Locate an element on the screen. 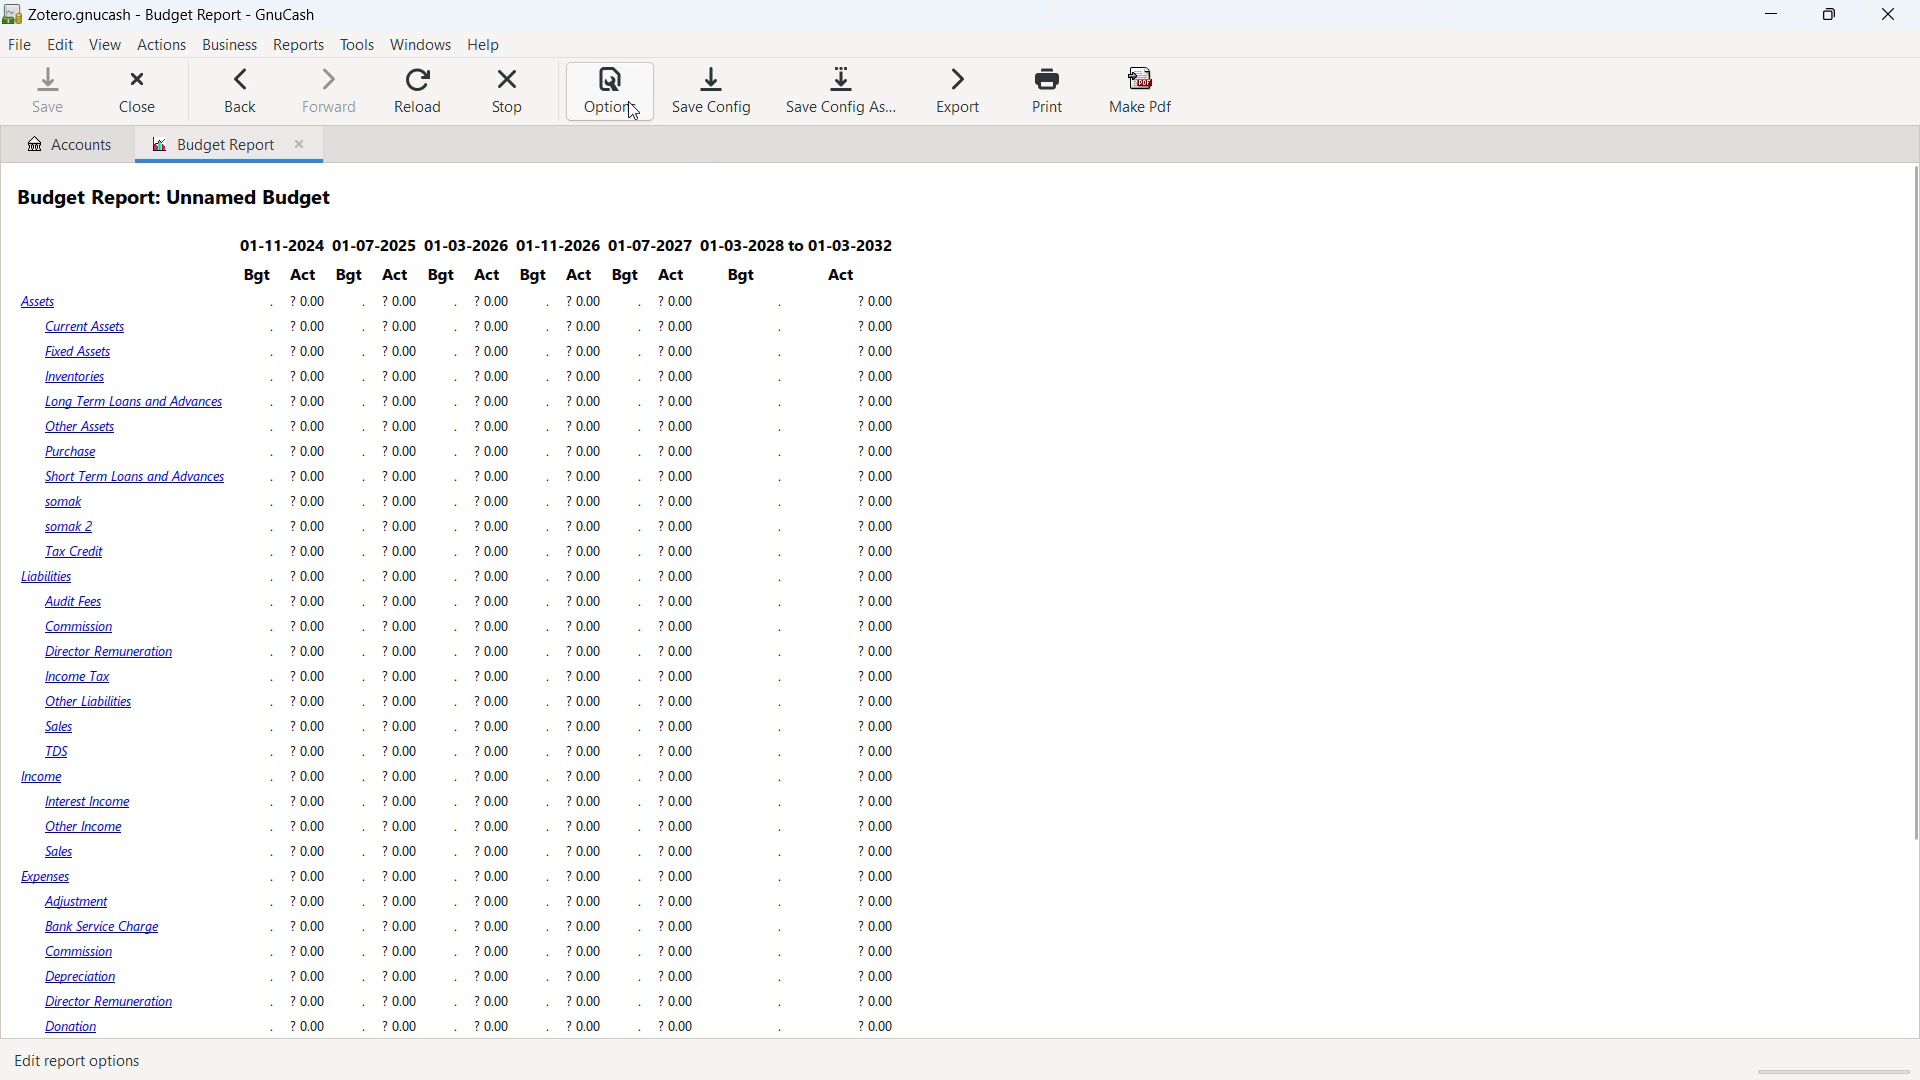 The image size is (1920, 1080). Tax Credit is located at coordinates (77, 552).